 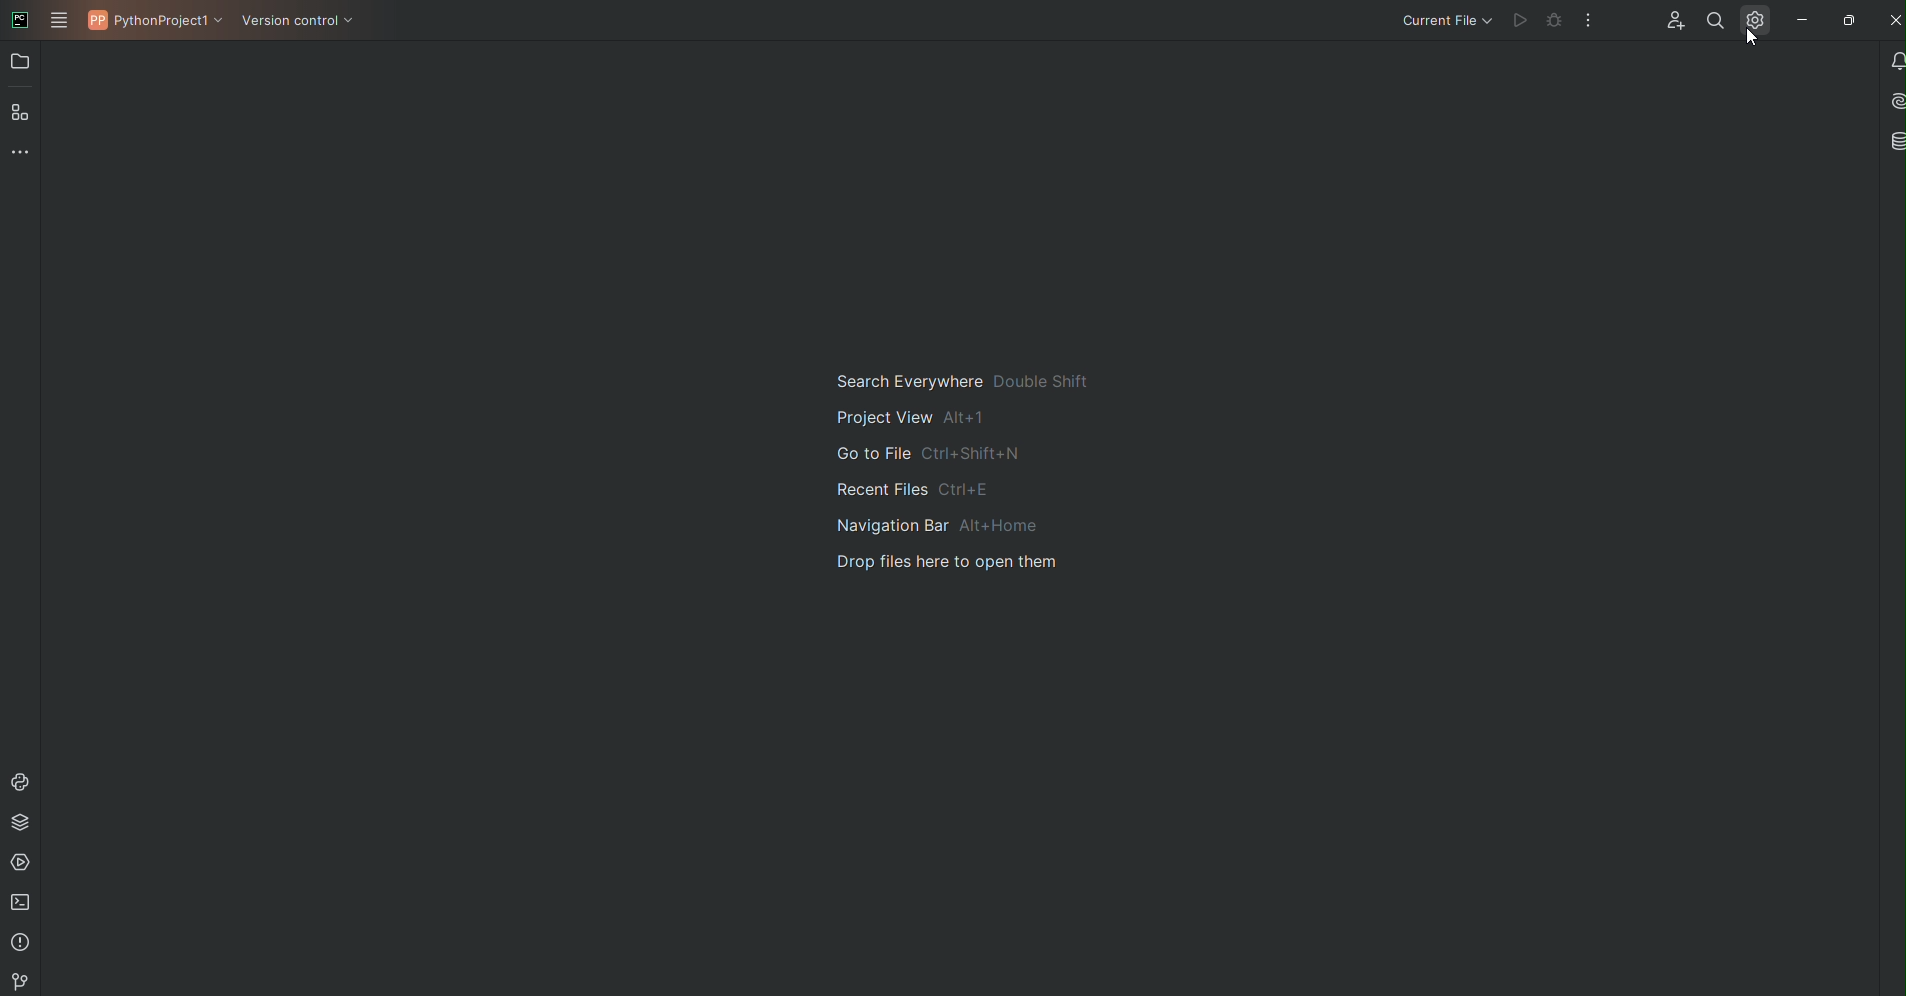 What do you see at coordinates (949, 561) in the screenshot?
I see `drop files here to open them` at bounding box center [949, 561].